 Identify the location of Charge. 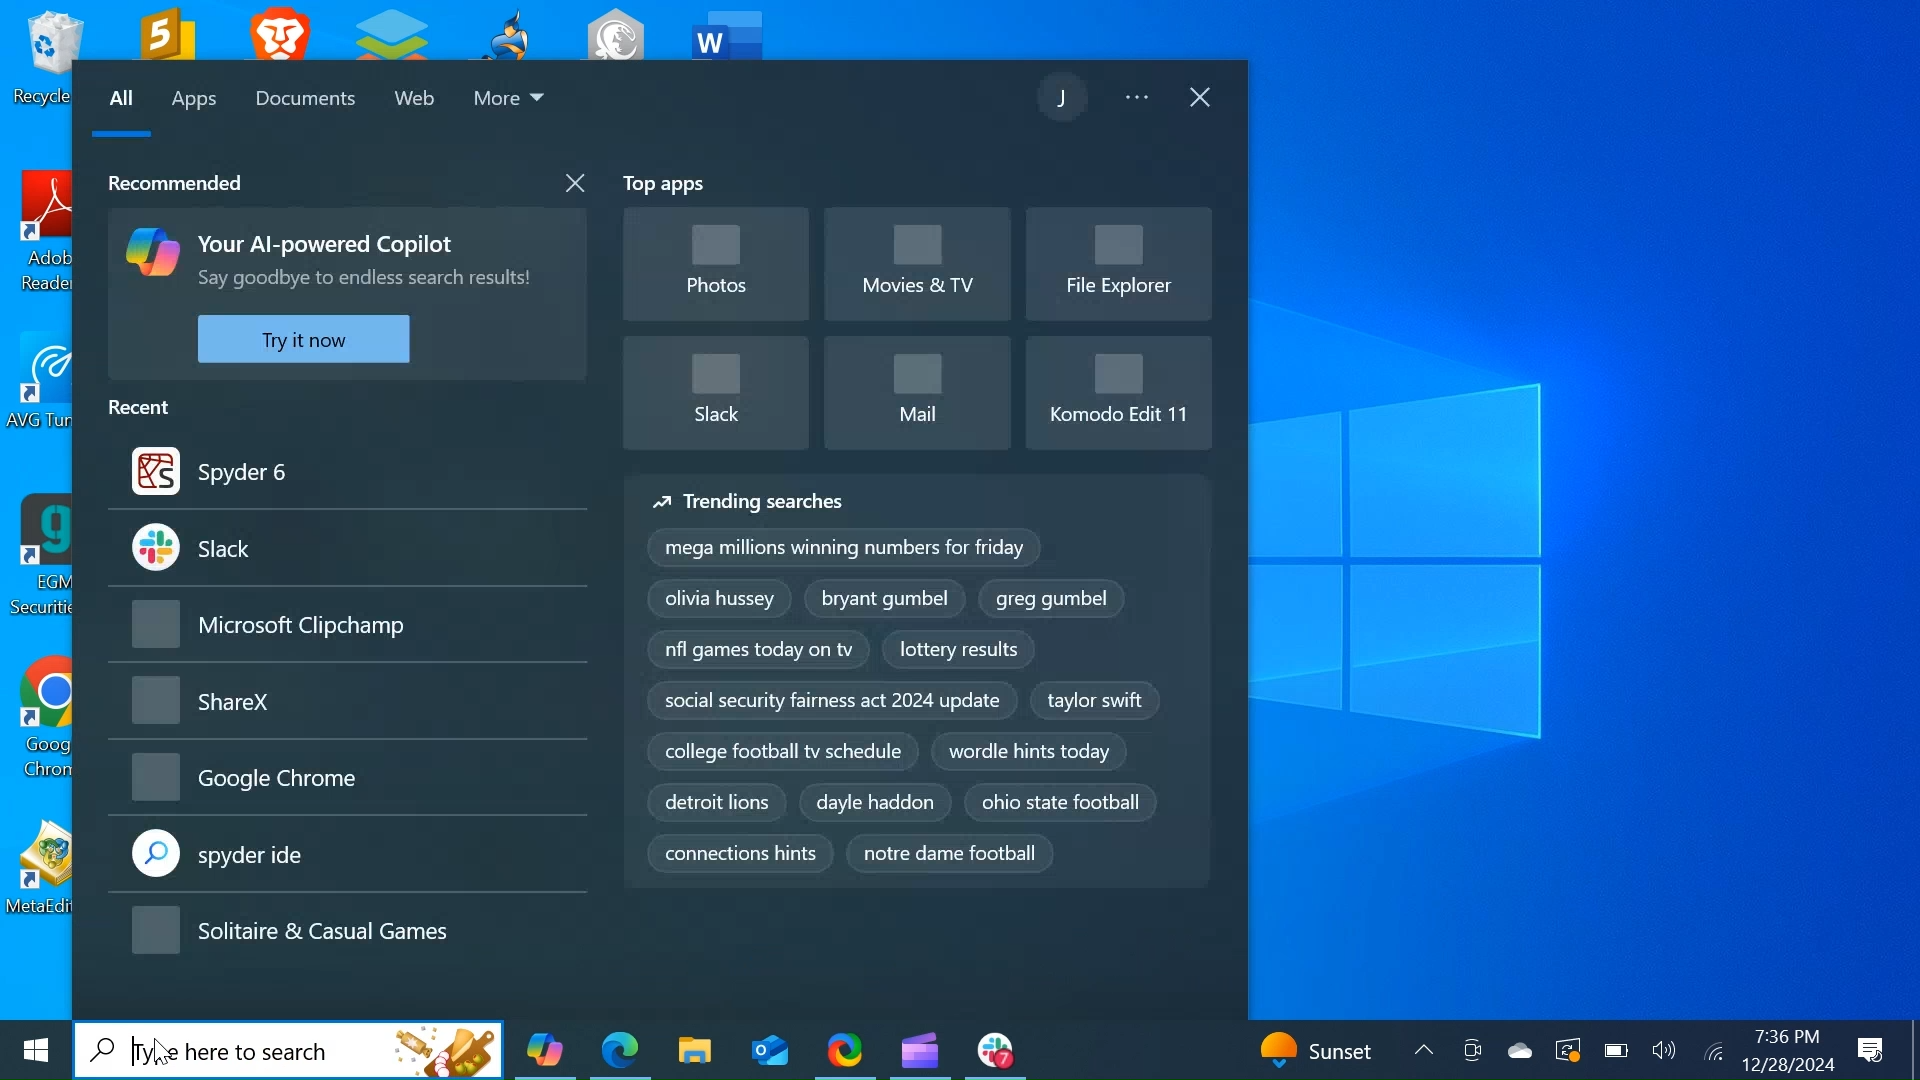
(1613, 1051).